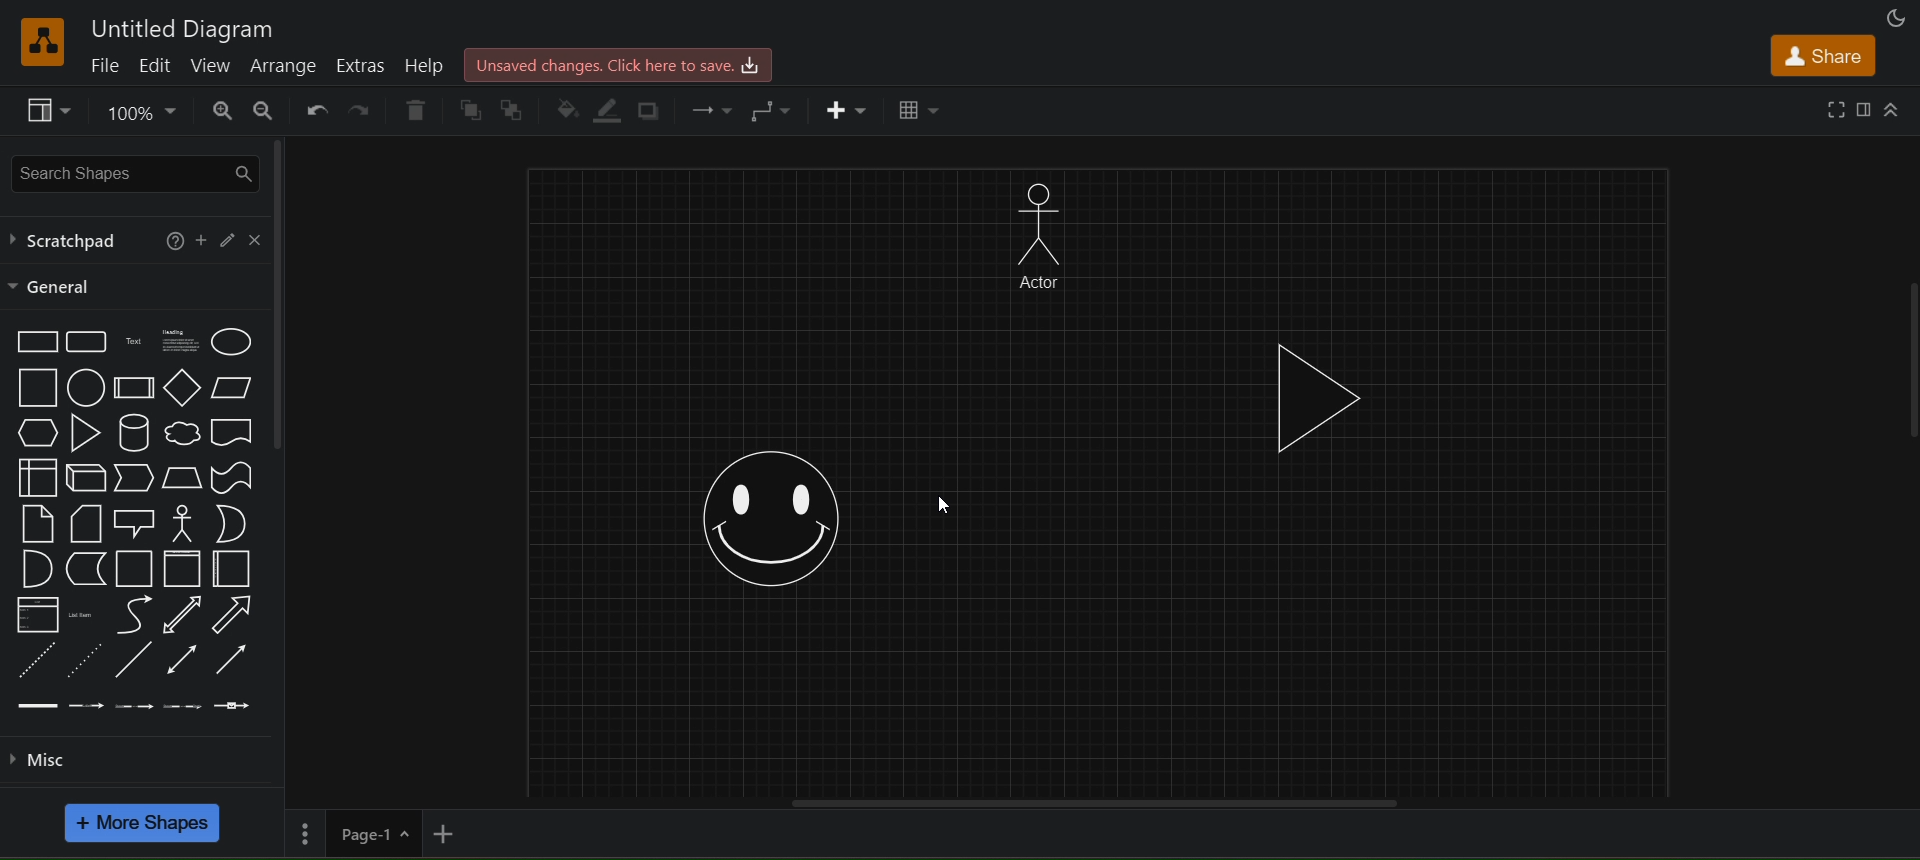 This screenshot has width=1920, height=860. Describe the element at coordinates (265, 113) in the screenshot. I see `zoom out` at that location.